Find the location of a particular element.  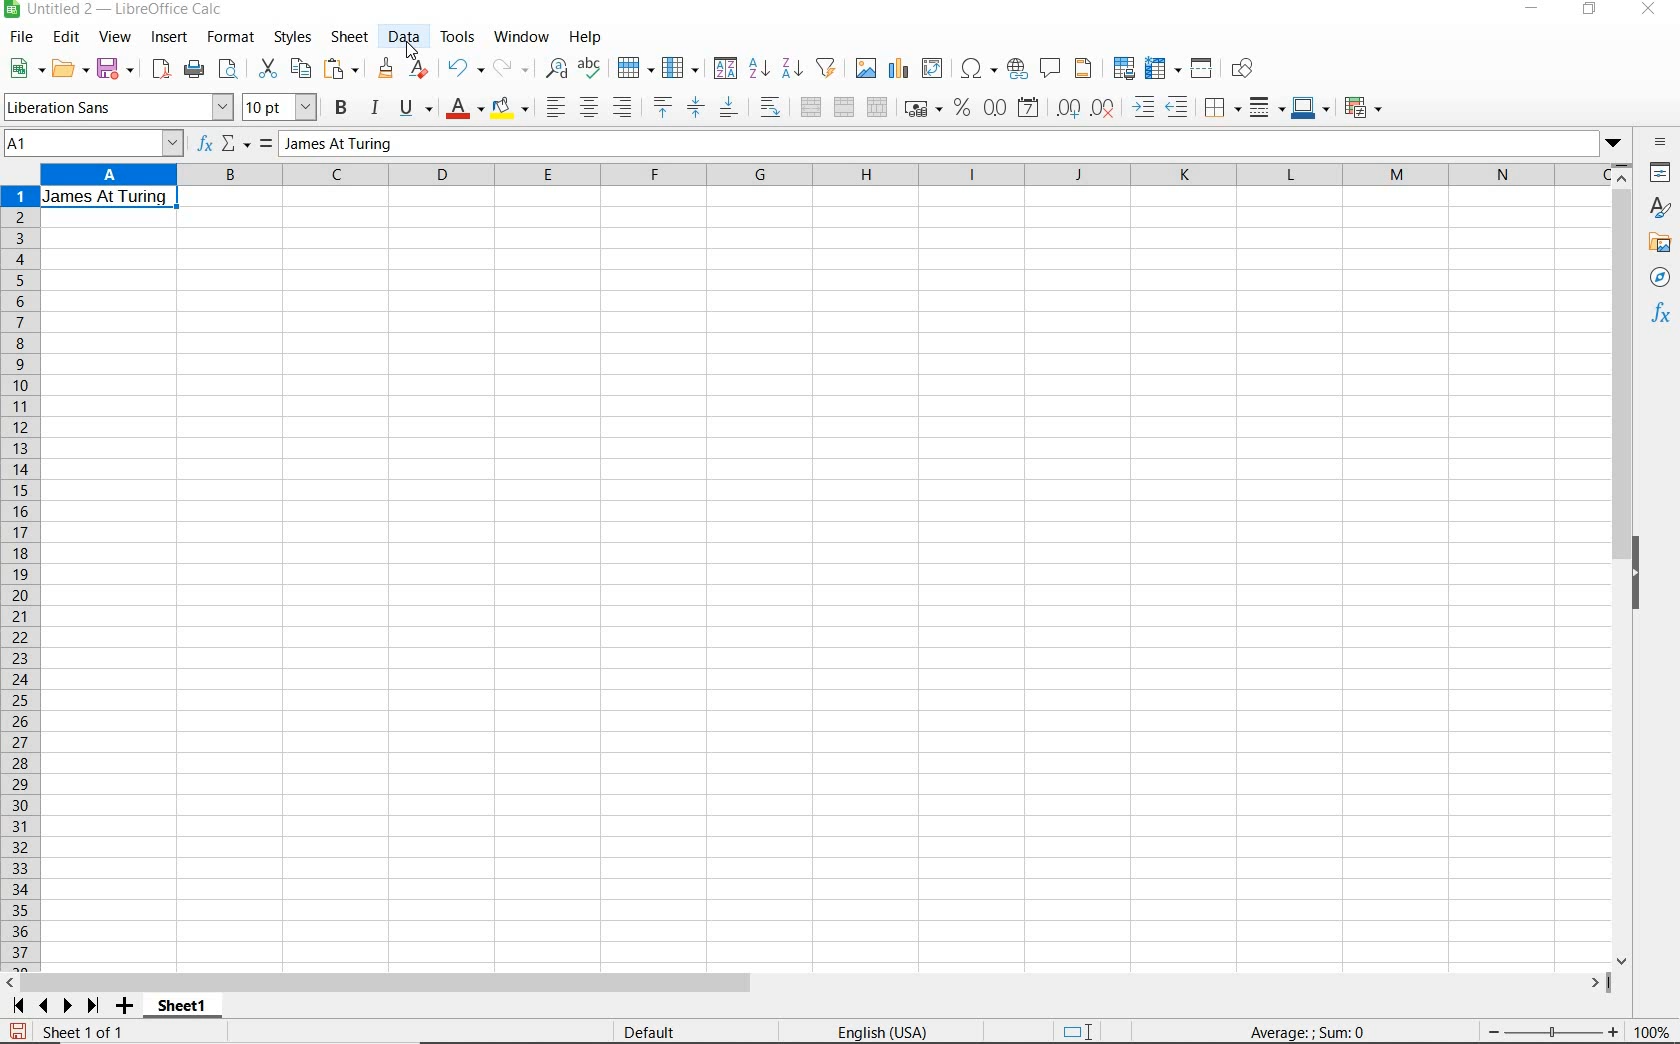

font color dark is located at coordinates (466, 108).